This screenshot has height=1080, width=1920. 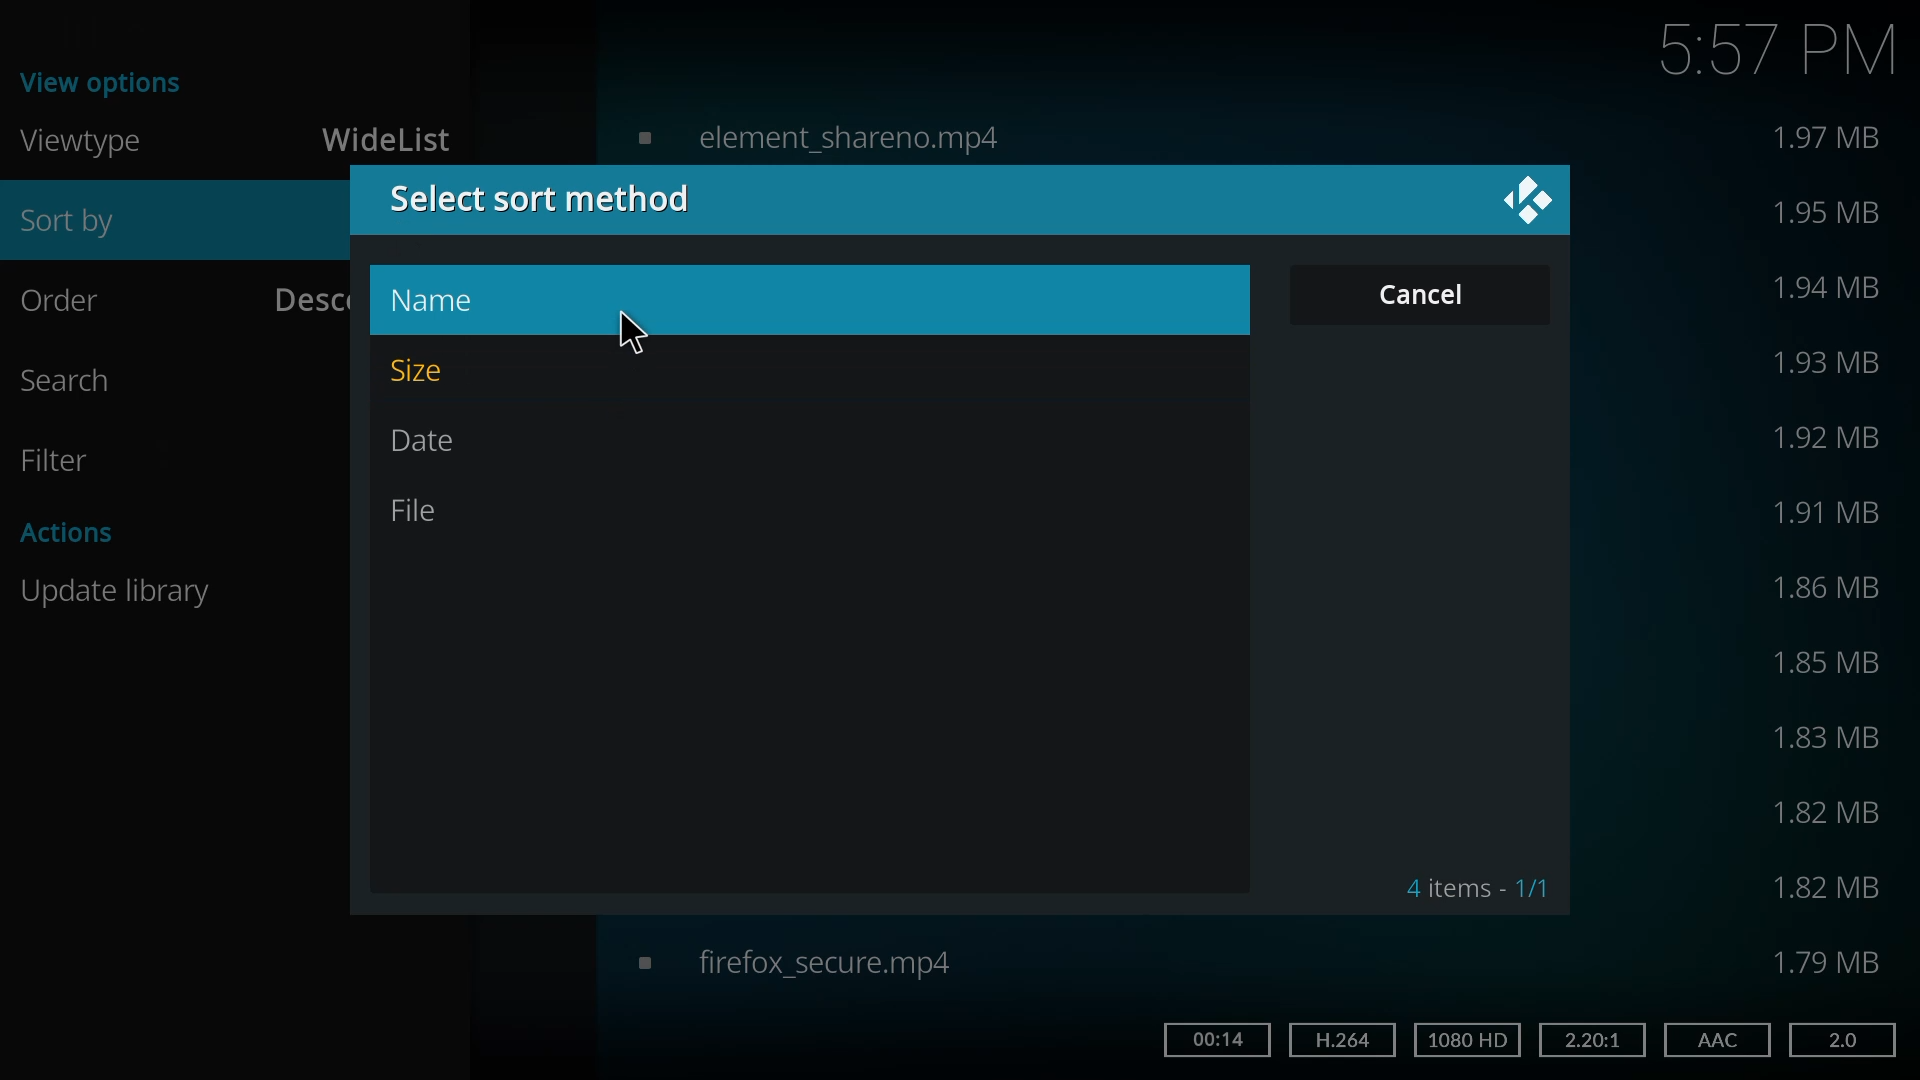 What do you see at coordinates (547, 198) in the screenshot?
I see `select sort method` at bounding box center [547, 198].